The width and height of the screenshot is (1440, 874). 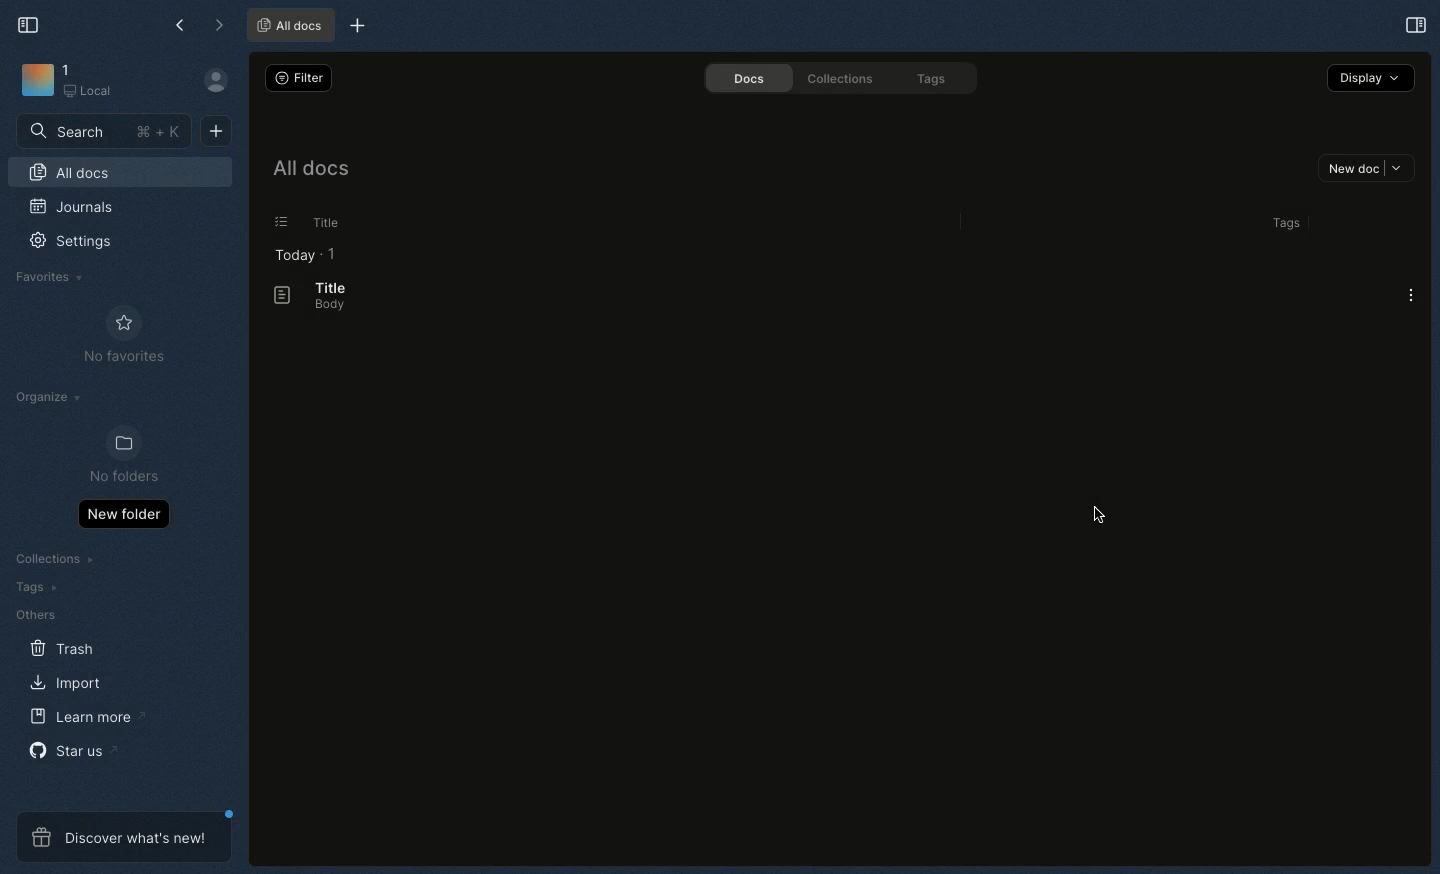 I want to click on Import, so click(x=69, y=682).